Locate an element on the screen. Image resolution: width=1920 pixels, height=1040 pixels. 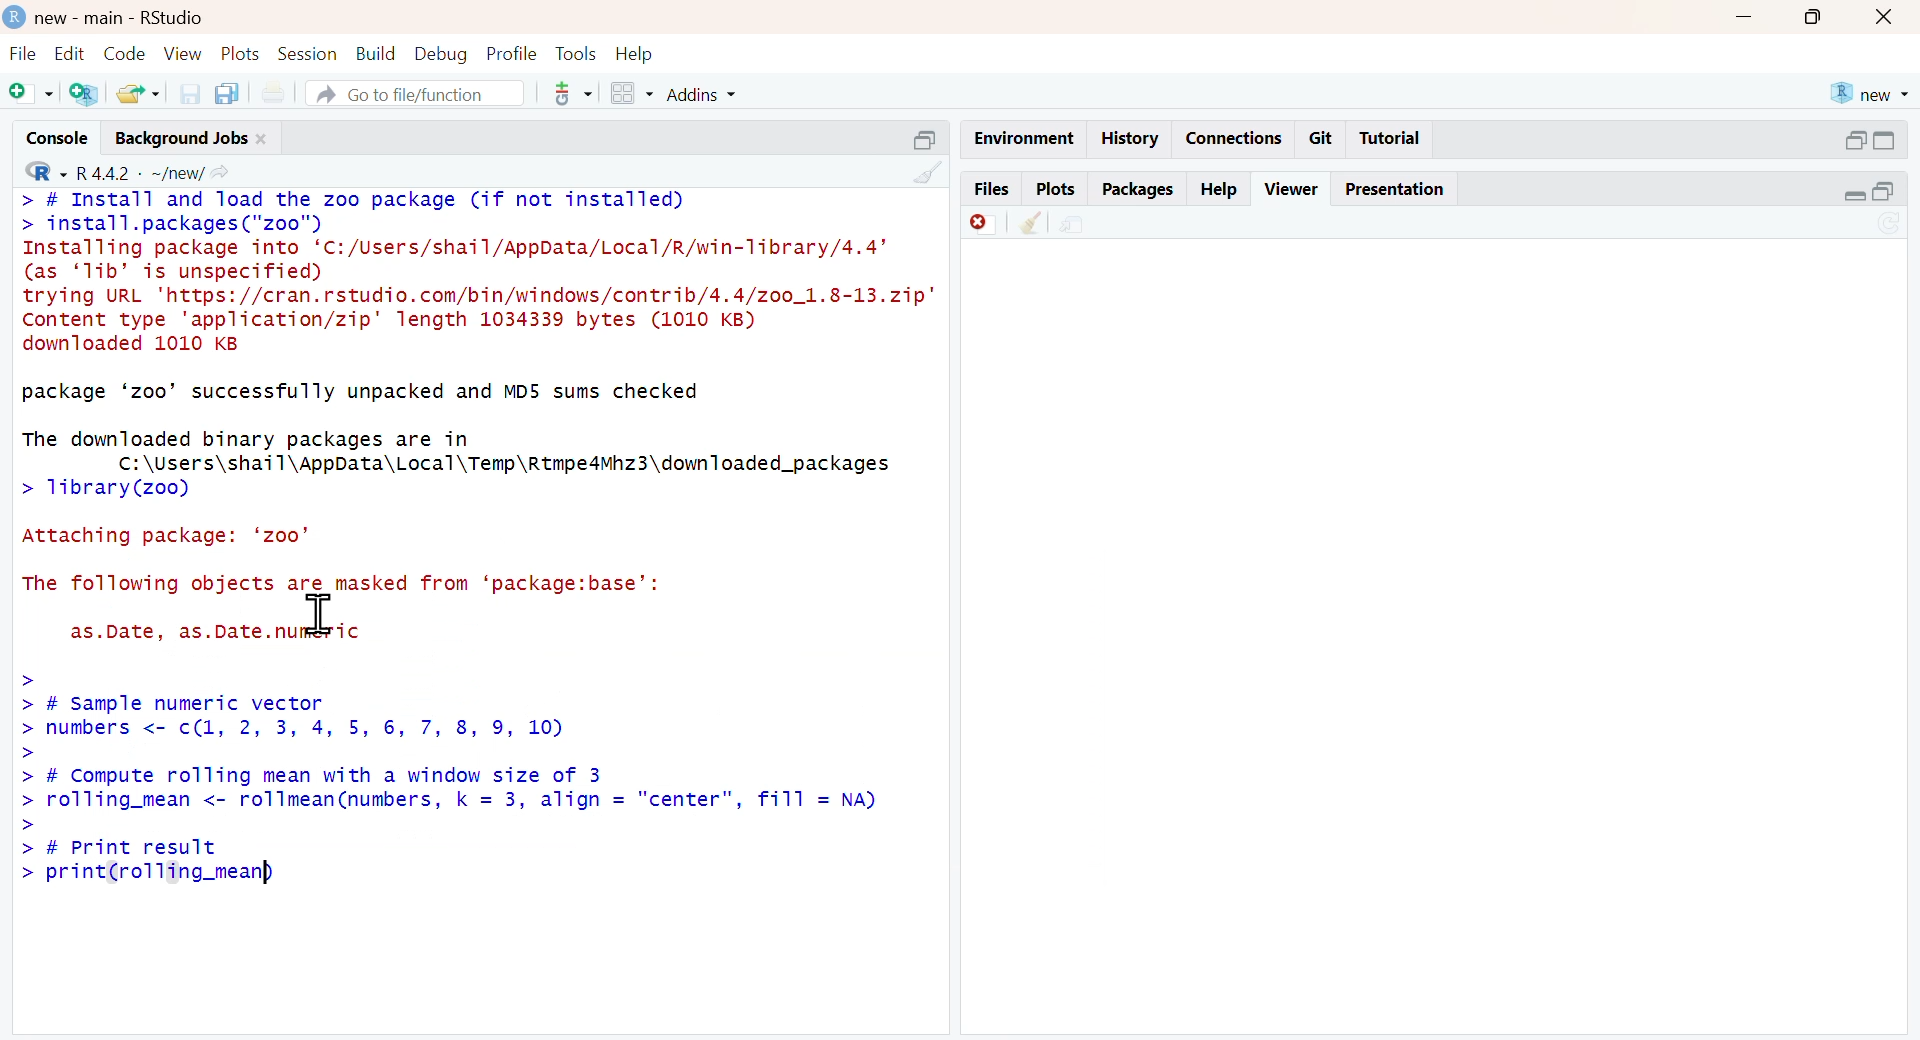
clean is located at coordinates (929, 171).